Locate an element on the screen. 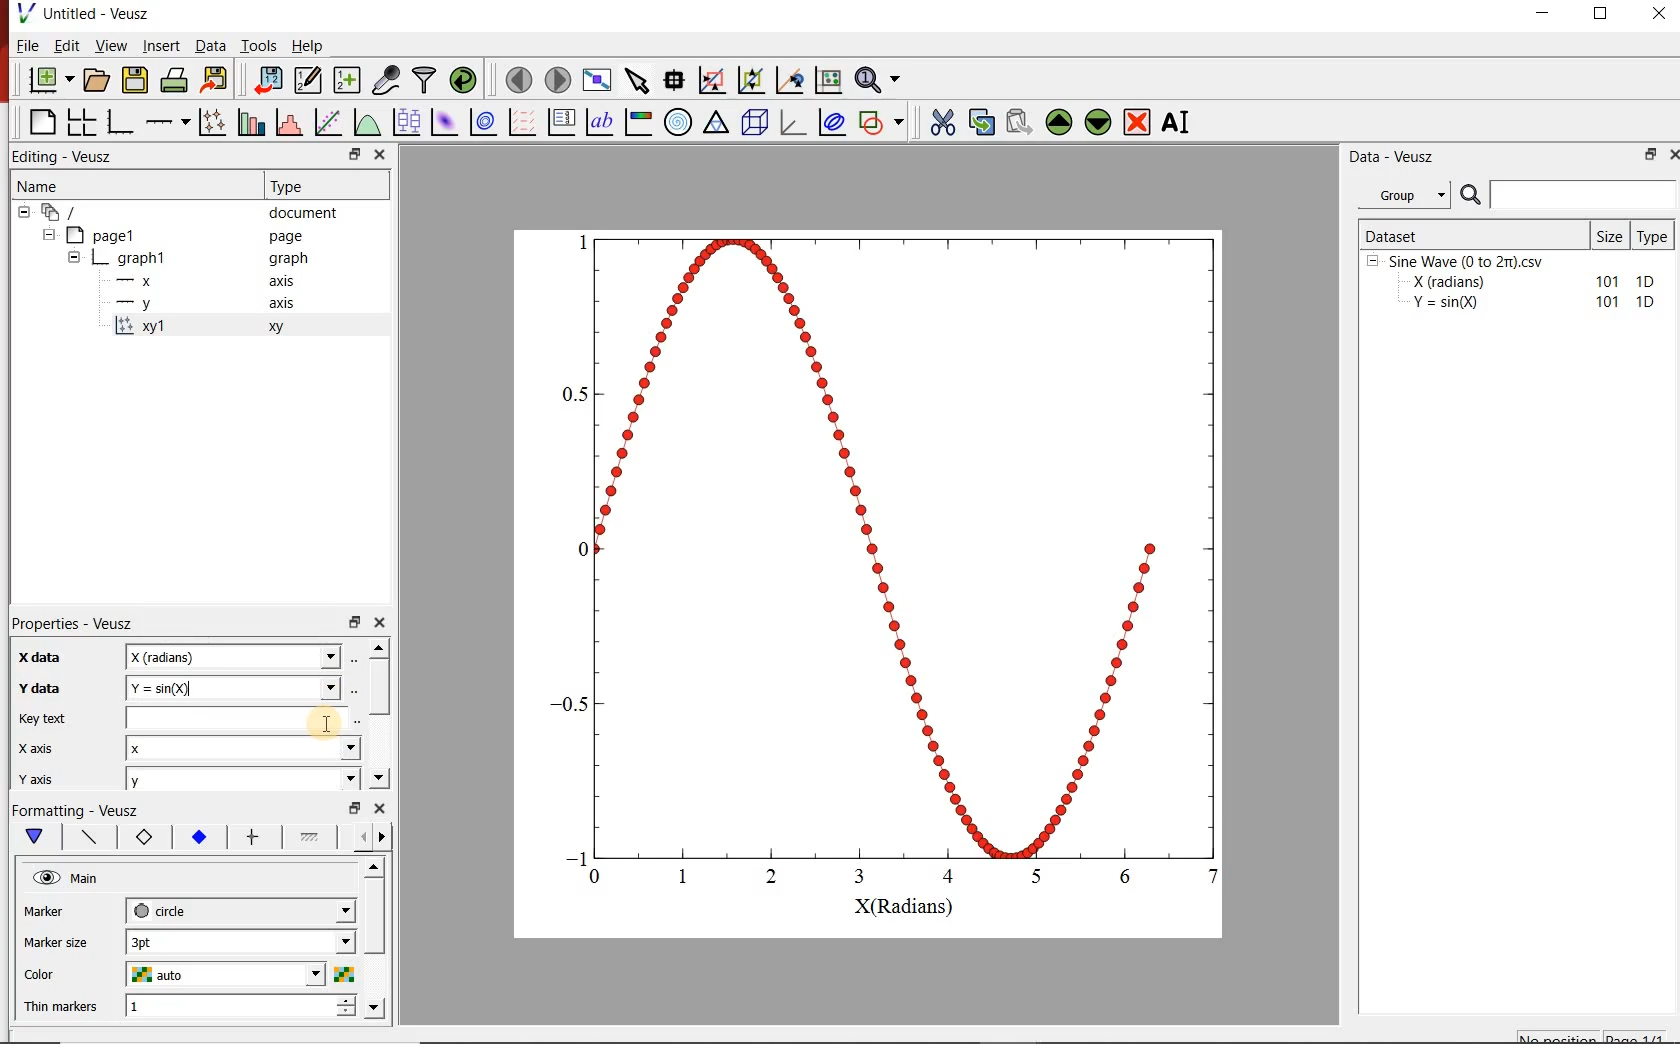 Image resolution: width=1680 pixels, height=1044 pixels. scrollbar is located at coordinates (379, 688).